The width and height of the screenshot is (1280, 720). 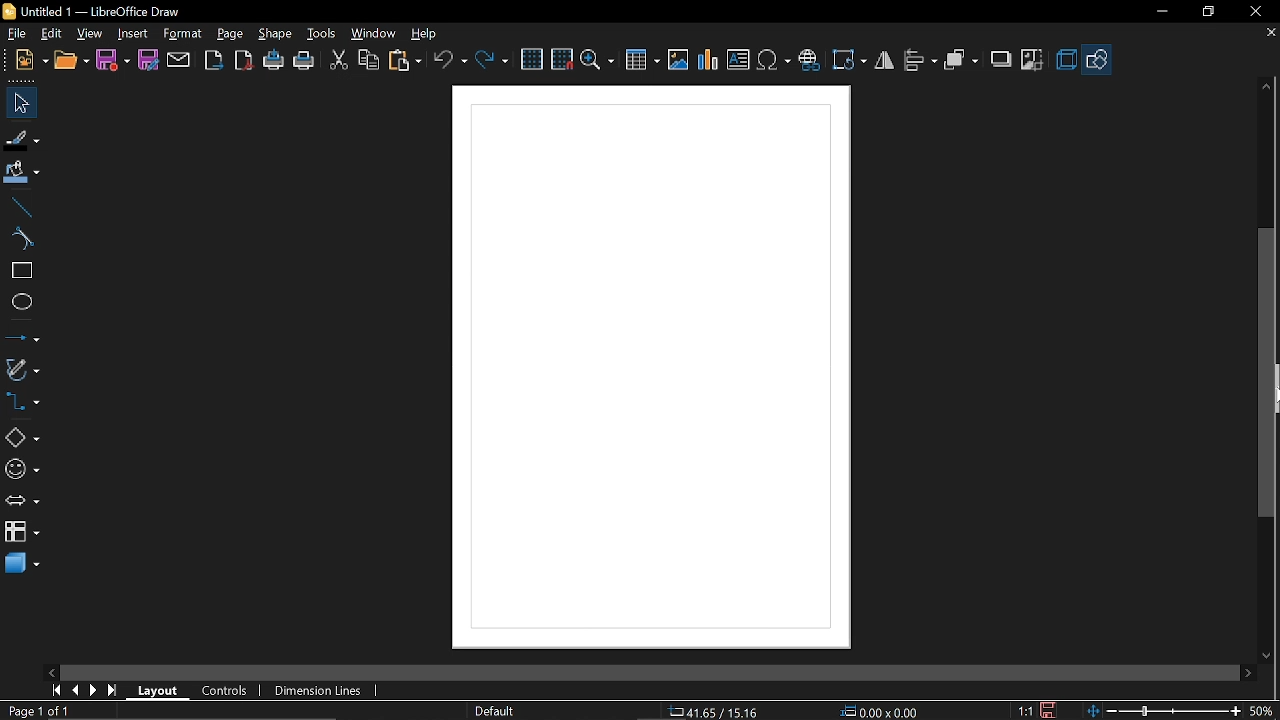 What do you see at coordinates (1099, 62) in the screenshot?
I see `Basic shapes` at bounding box center [1099, 62].